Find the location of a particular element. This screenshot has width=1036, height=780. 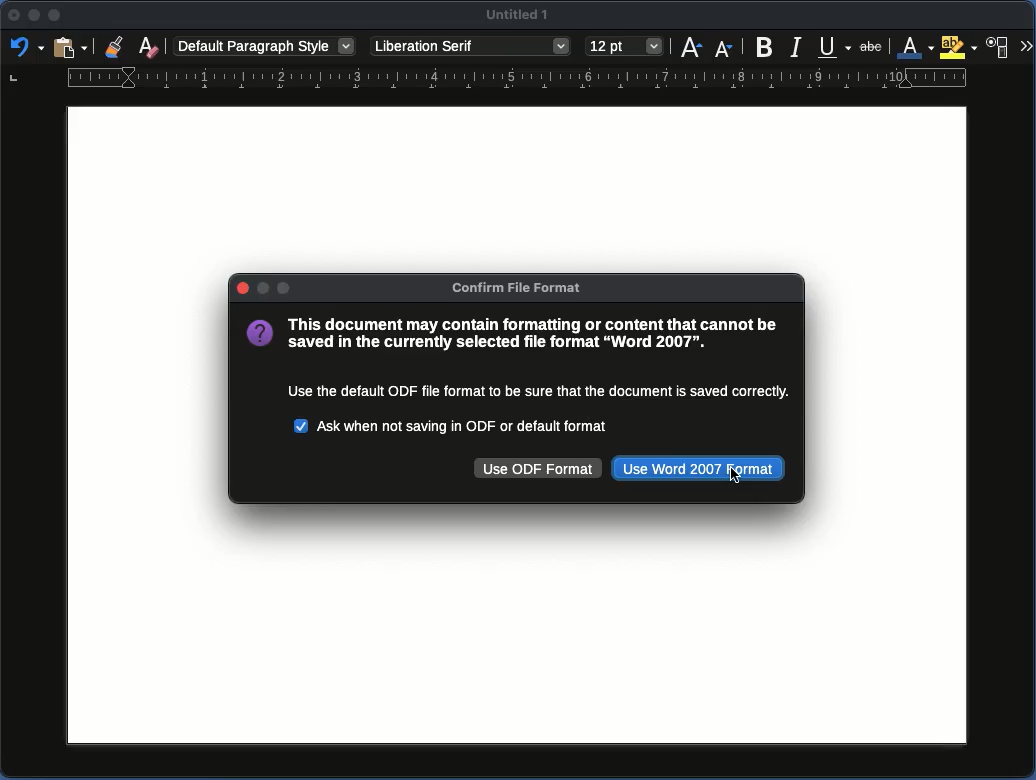

Name is located at coordinates (521, 18).